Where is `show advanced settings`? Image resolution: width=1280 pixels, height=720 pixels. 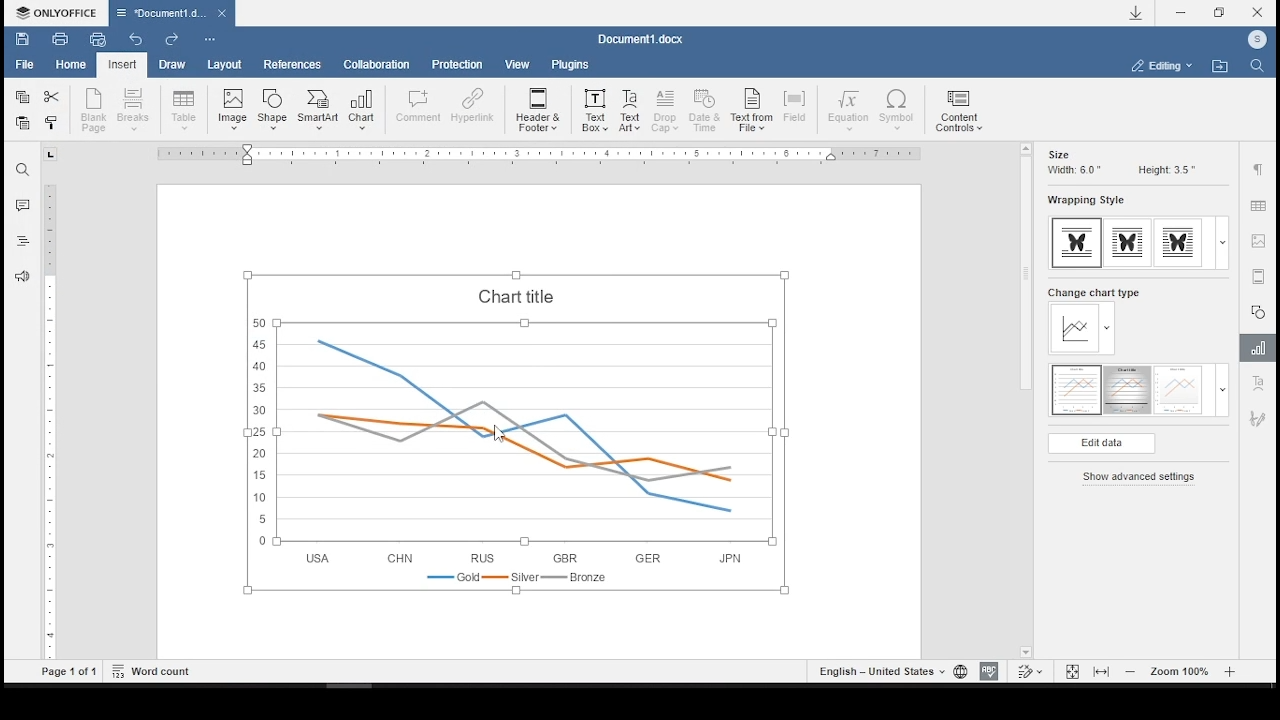 show advanced settings is located at coordinates (1143, 478).